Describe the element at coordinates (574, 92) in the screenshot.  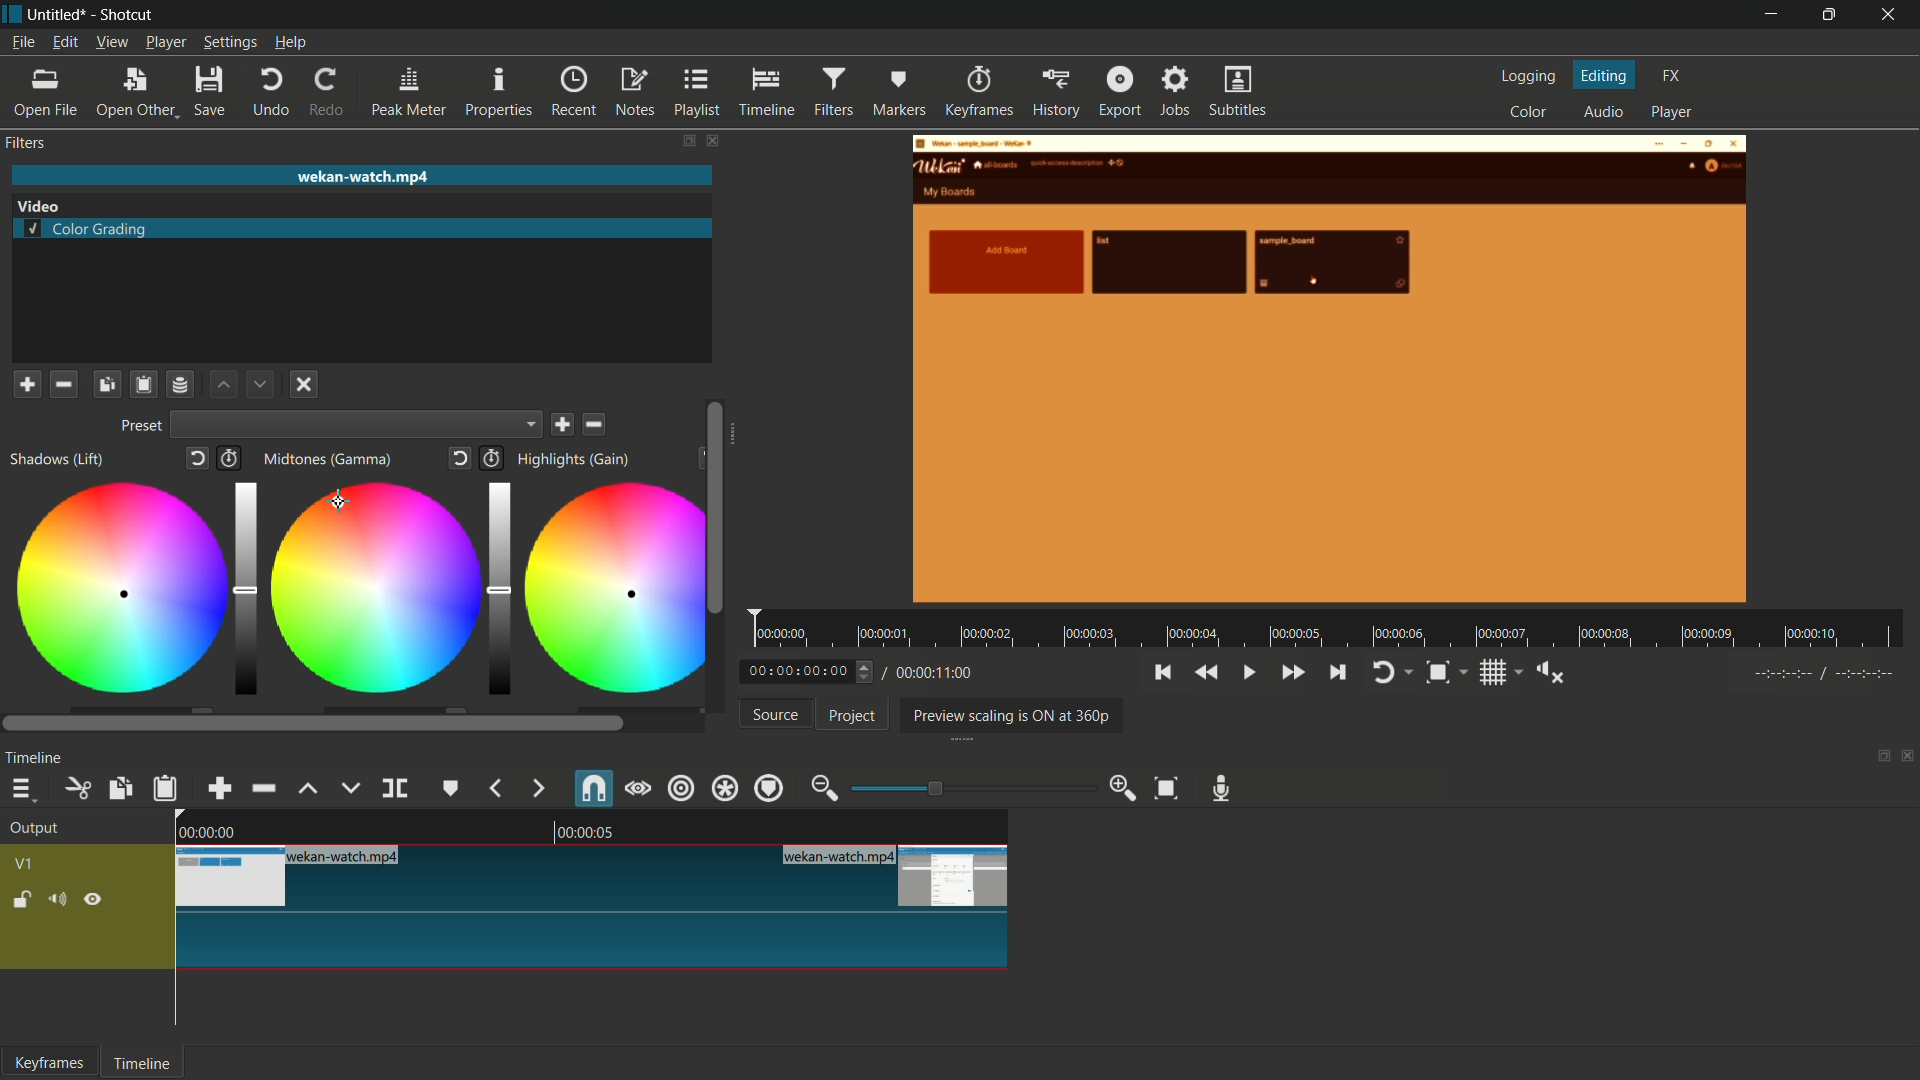
I see `recent` at that location.